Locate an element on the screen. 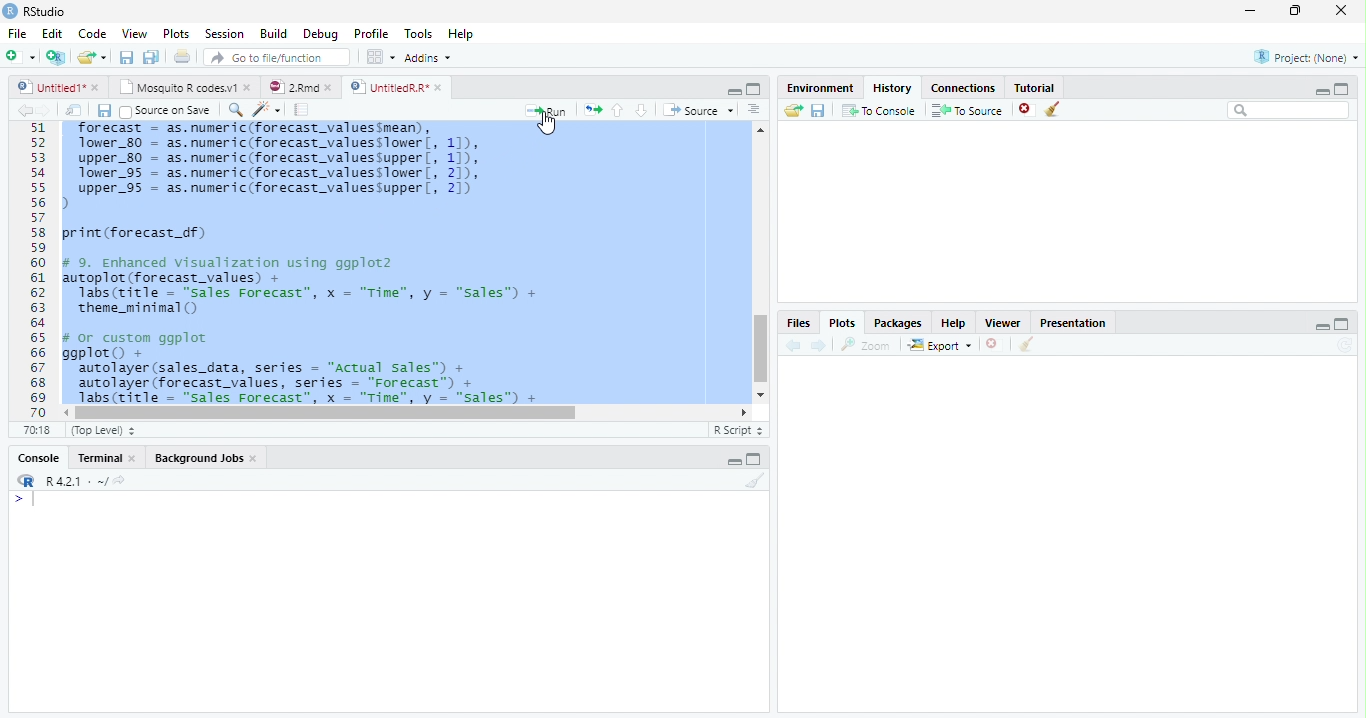 The height and width of the screenshot is (718, 1366). Zoom is located at coordinates (864, 345).